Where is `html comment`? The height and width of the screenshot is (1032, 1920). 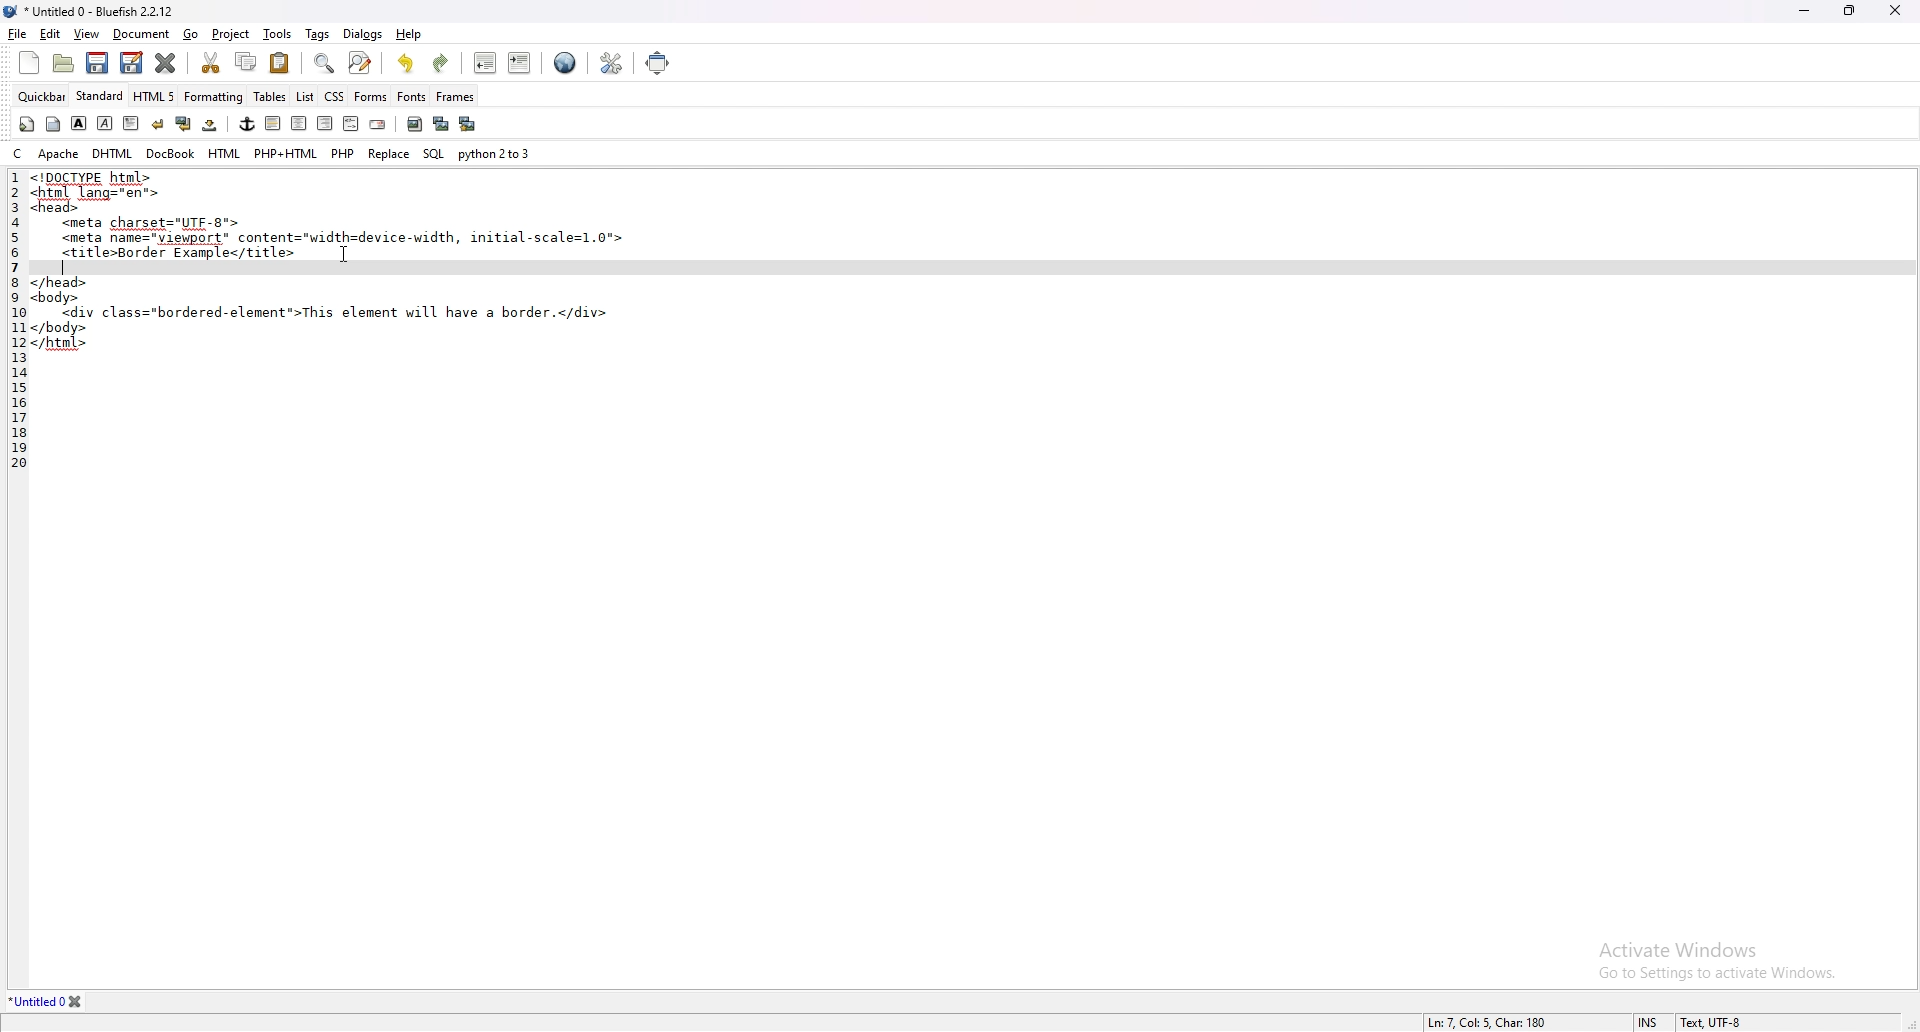
html comment is located at coordinates (350, 124).